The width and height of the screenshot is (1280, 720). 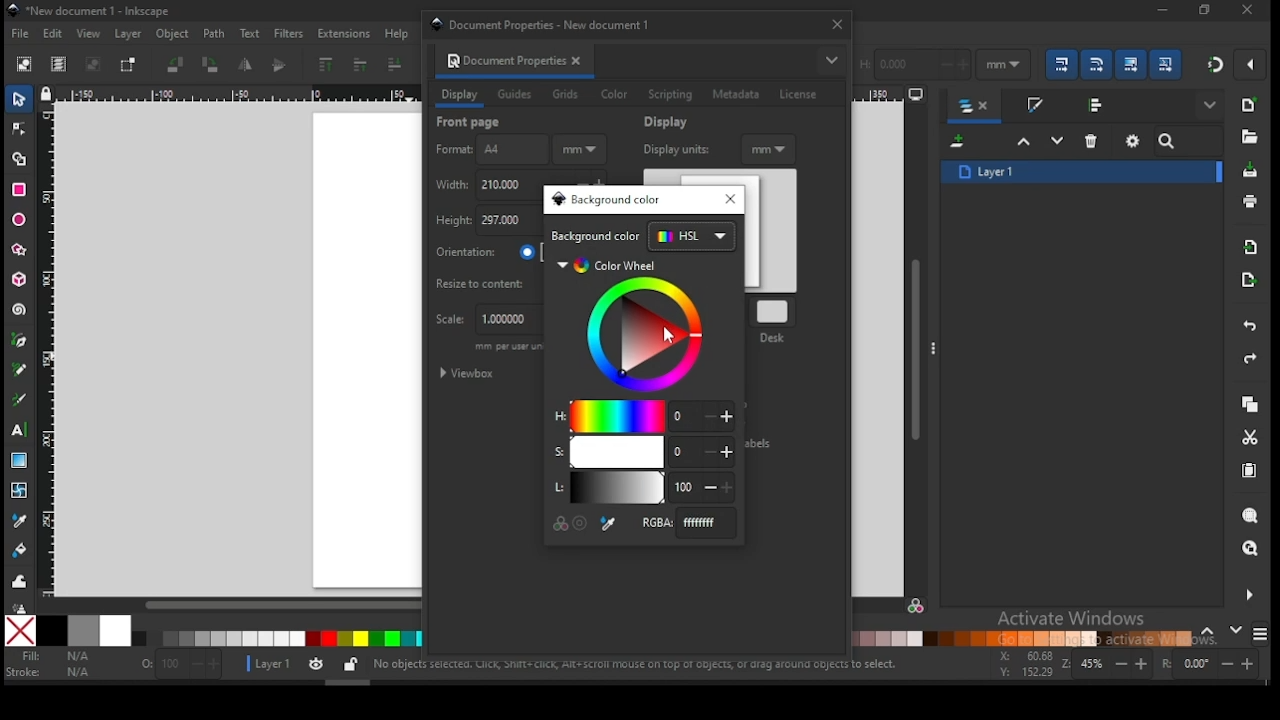 I want to click on spiral tool, so click(x=20, y=310).